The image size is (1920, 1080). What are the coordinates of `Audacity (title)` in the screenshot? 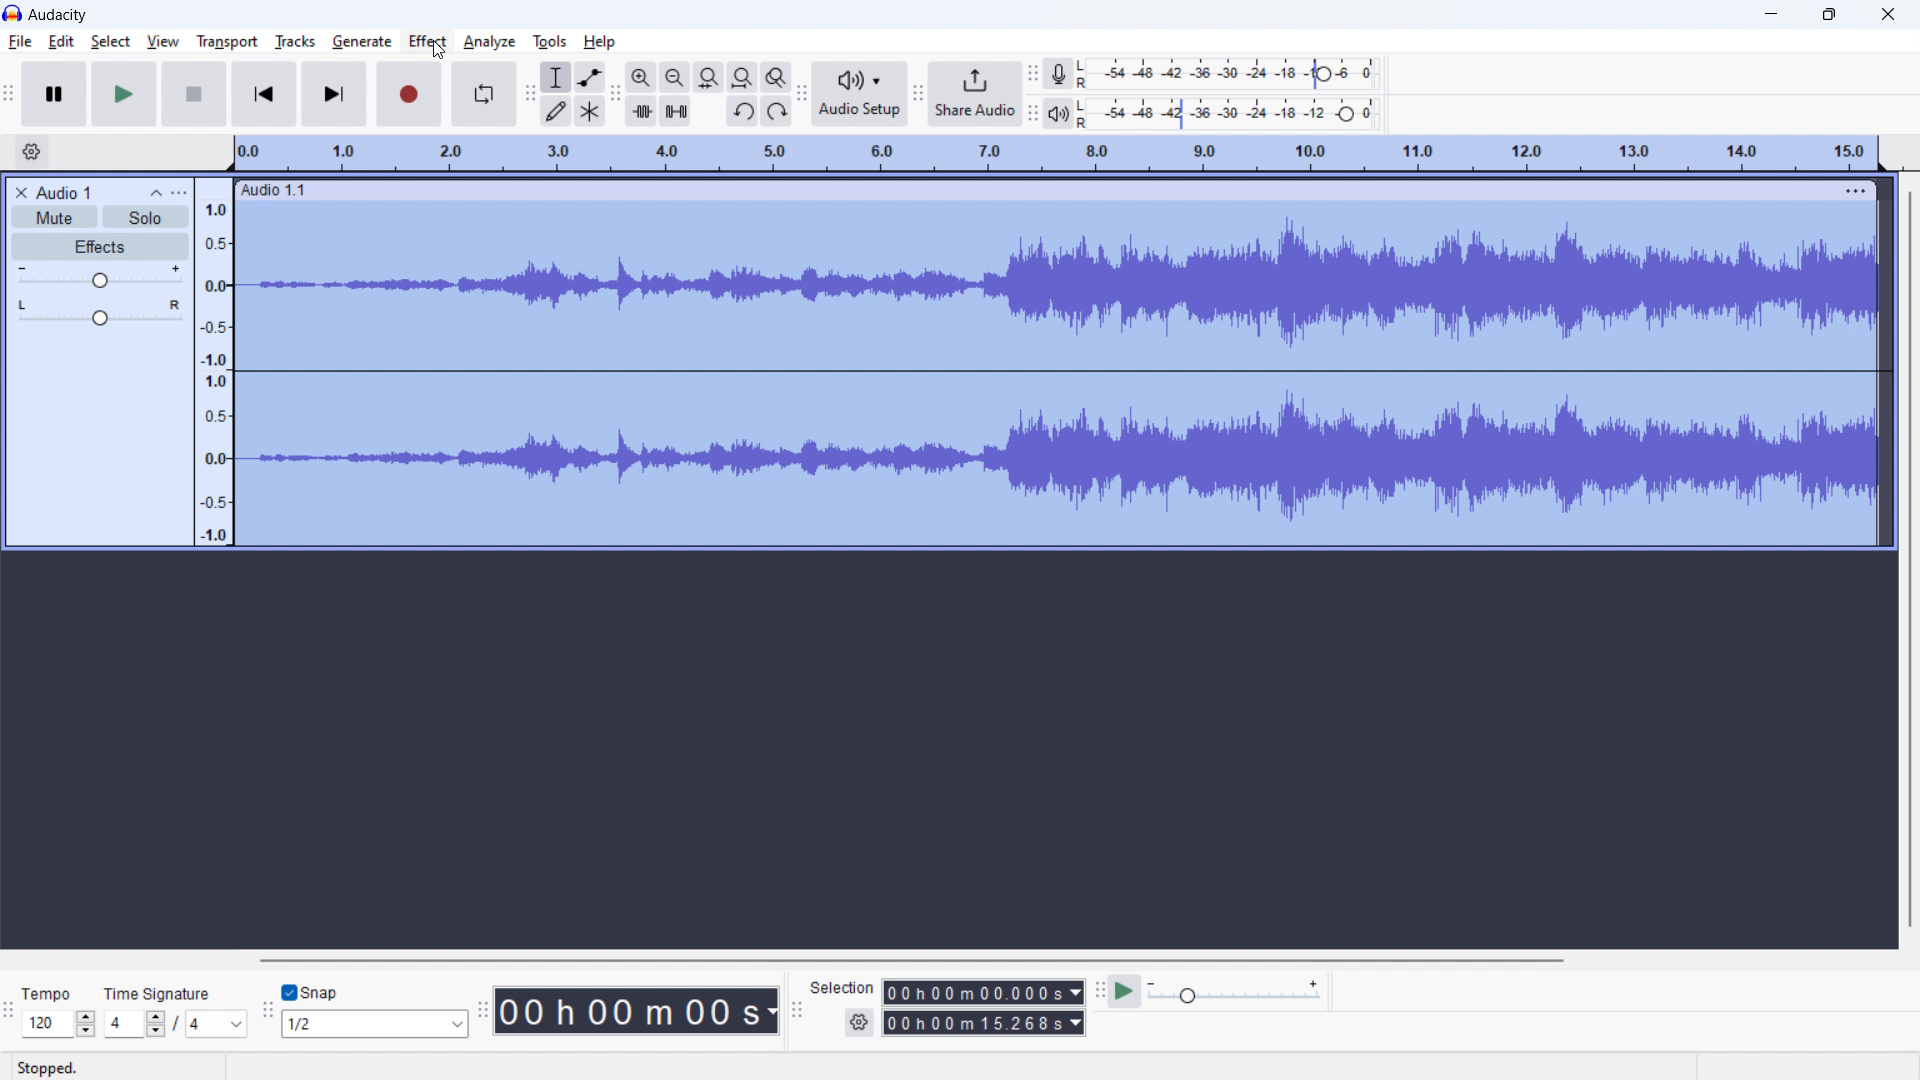 It's located at (65, 13).